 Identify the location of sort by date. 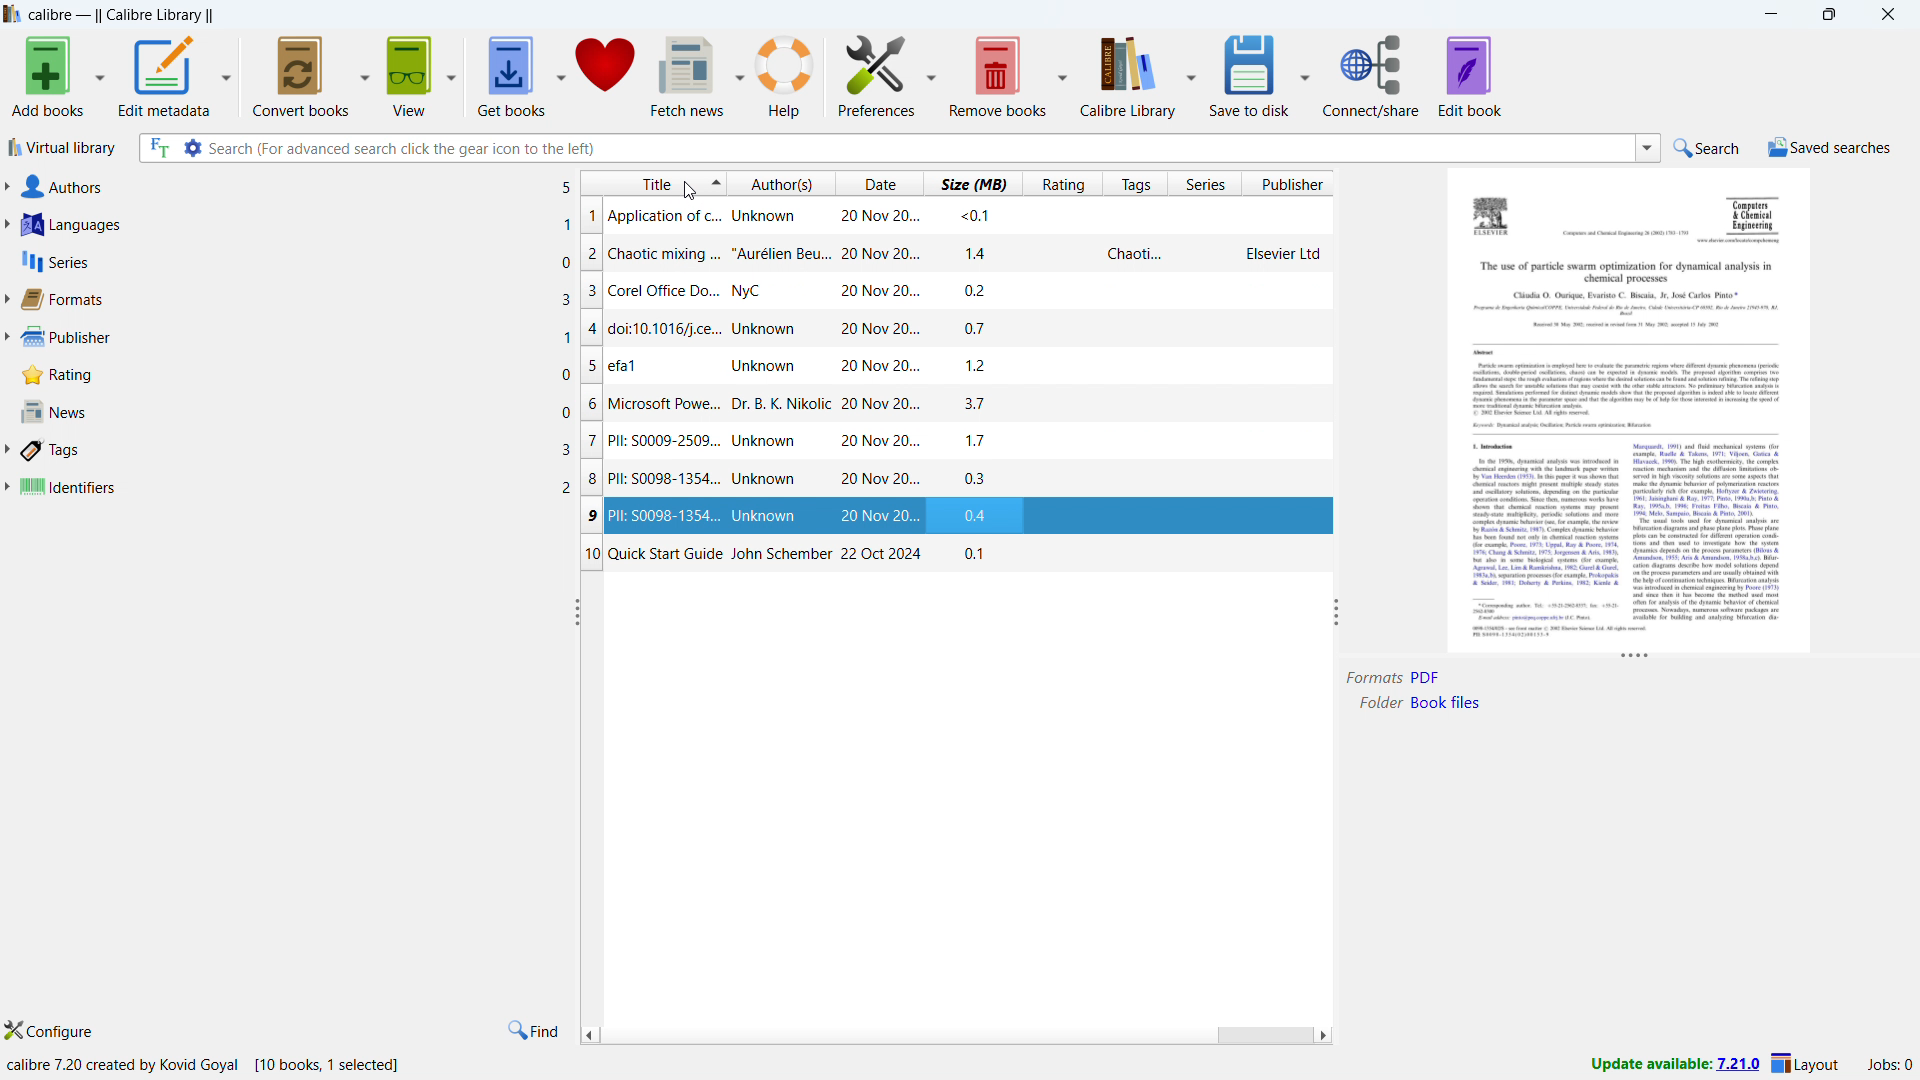
(876, 183).